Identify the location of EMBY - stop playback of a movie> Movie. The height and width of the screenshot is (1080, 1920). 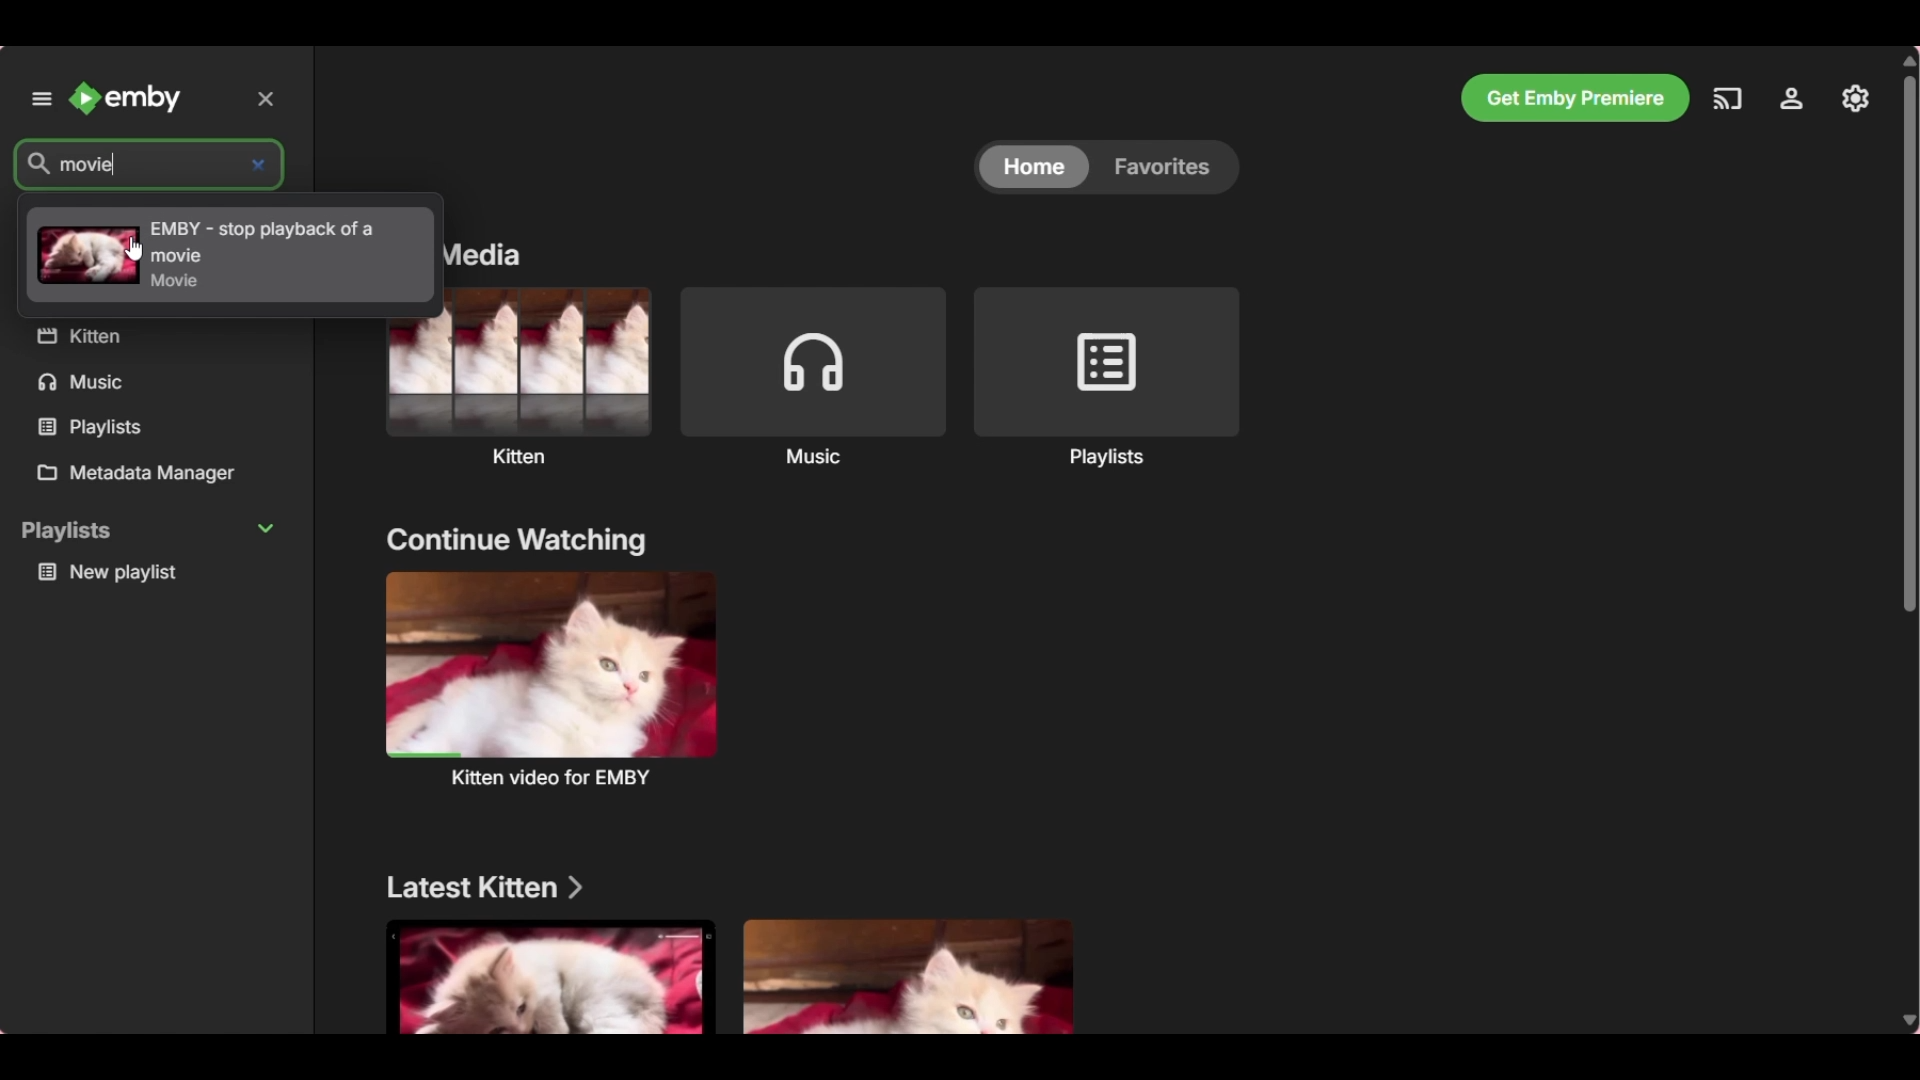
(201, 249).